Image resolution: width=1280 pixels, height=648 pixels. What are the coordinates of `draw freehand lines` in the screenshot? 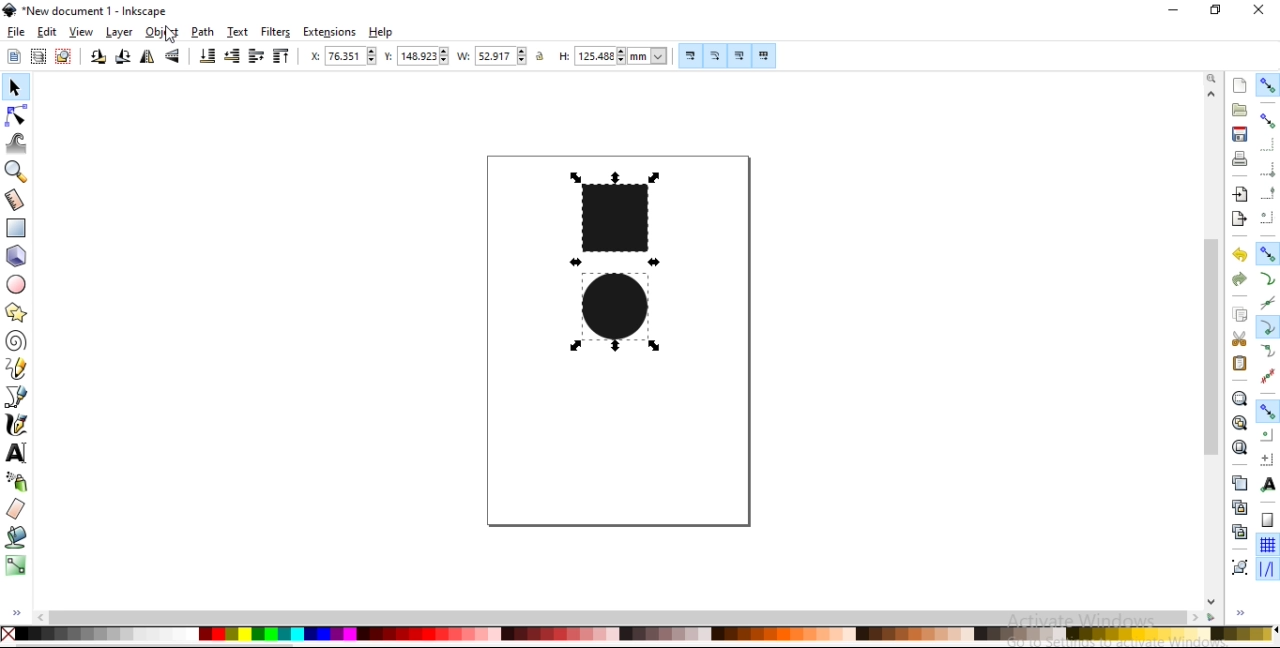 It's located at (15, 370).